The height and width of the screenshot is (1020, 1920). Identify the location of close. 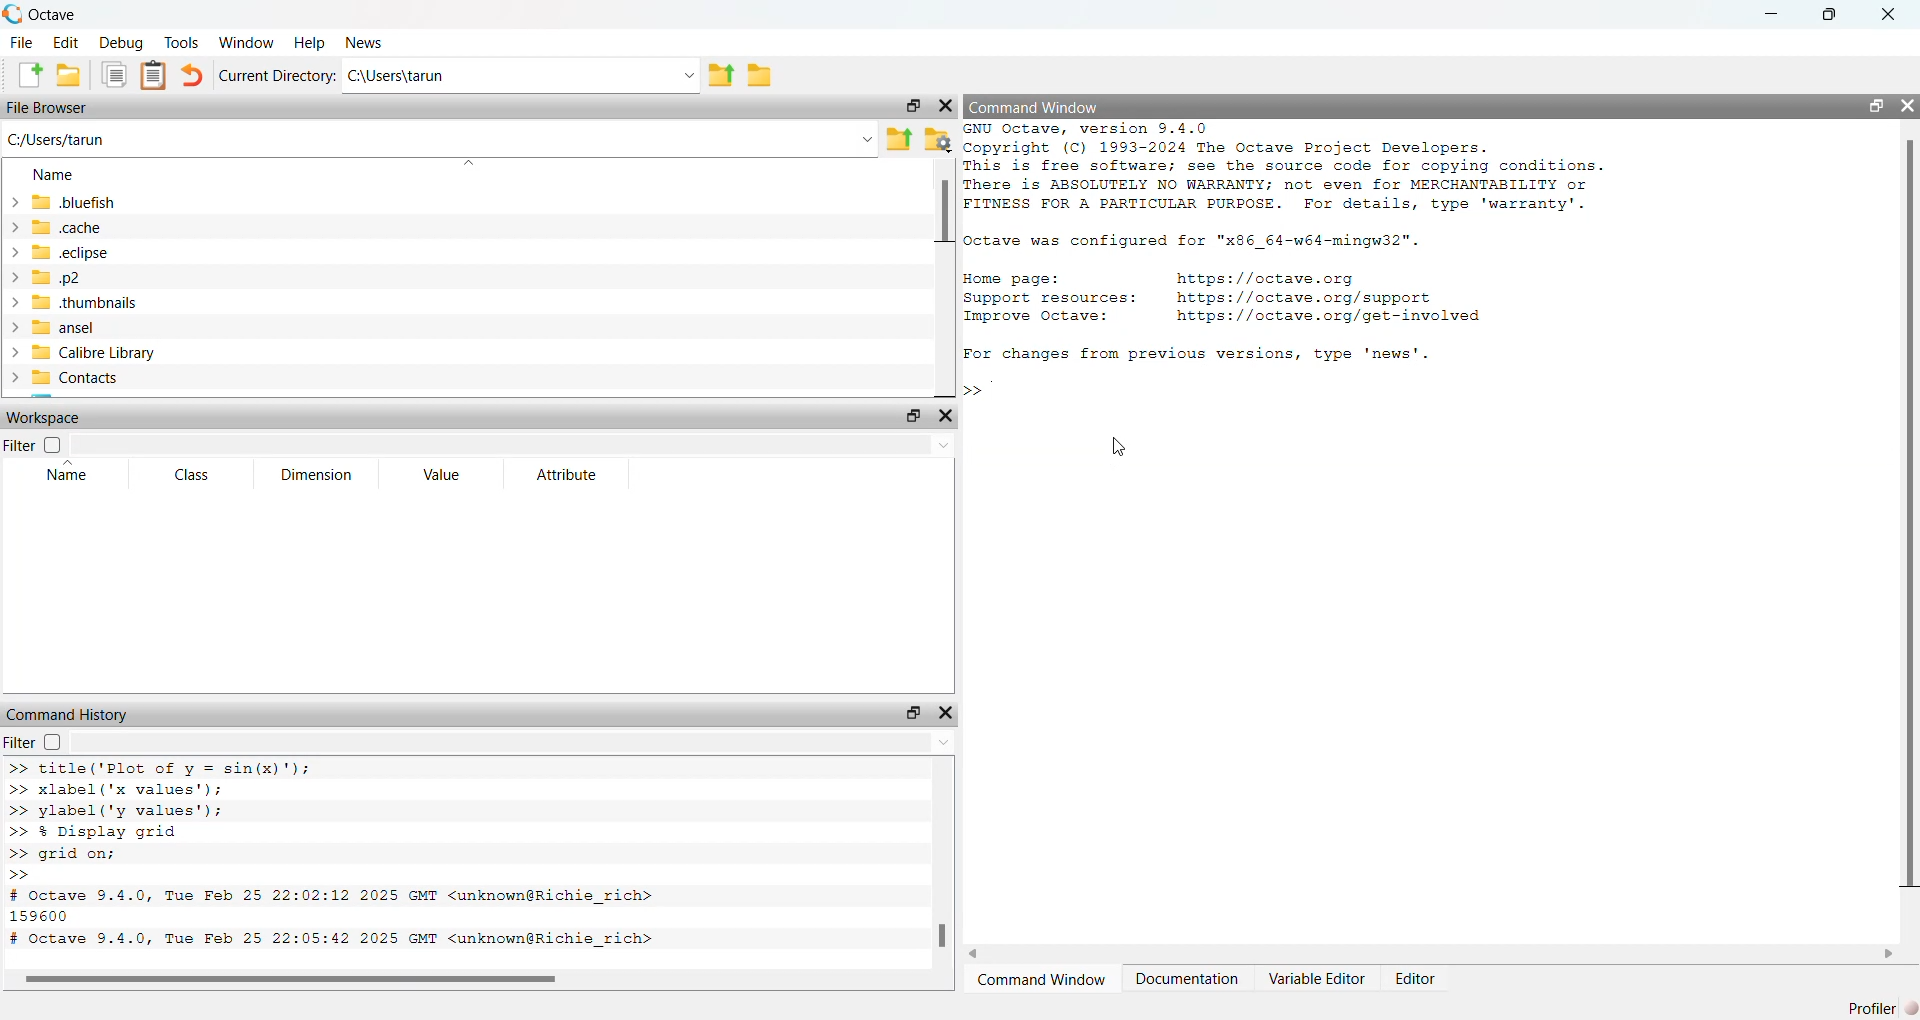
(945, 417).